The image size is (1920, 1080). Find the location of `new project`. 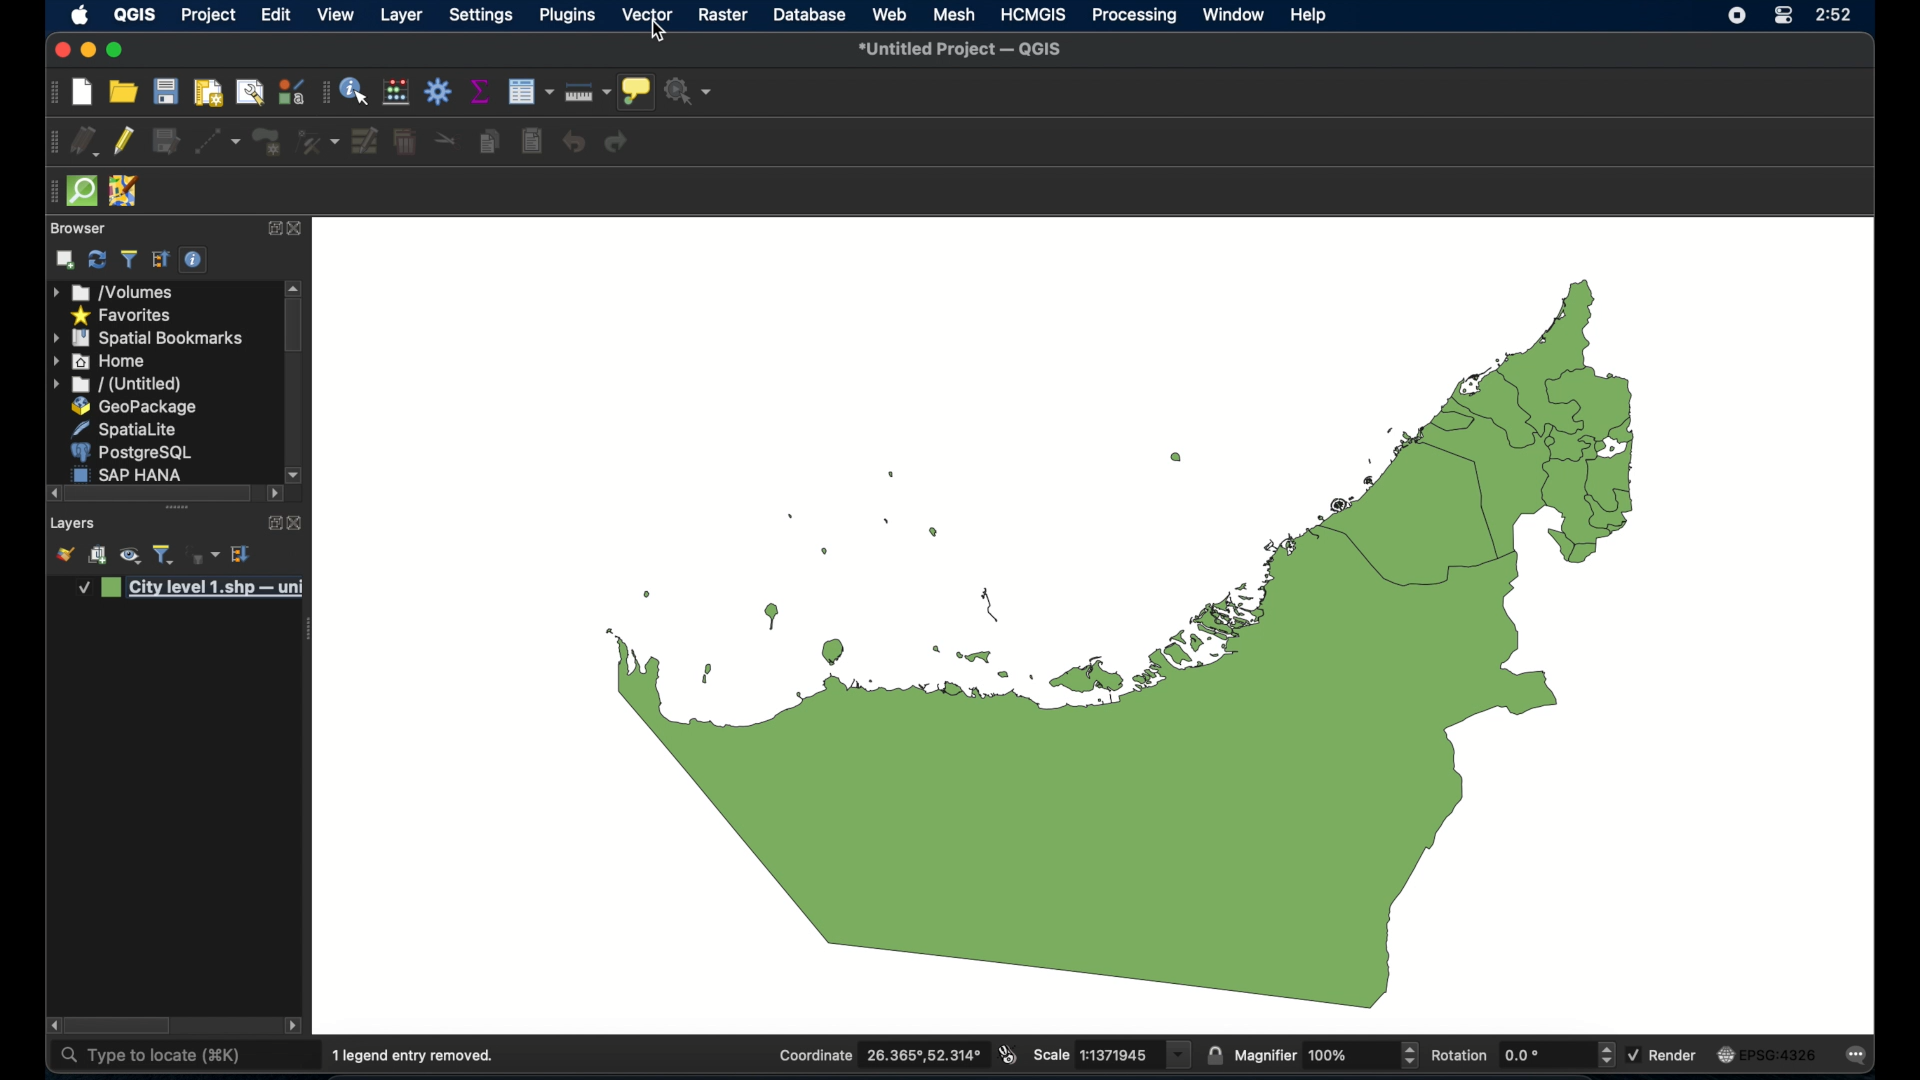

new project is located at coordinates (83, 93).